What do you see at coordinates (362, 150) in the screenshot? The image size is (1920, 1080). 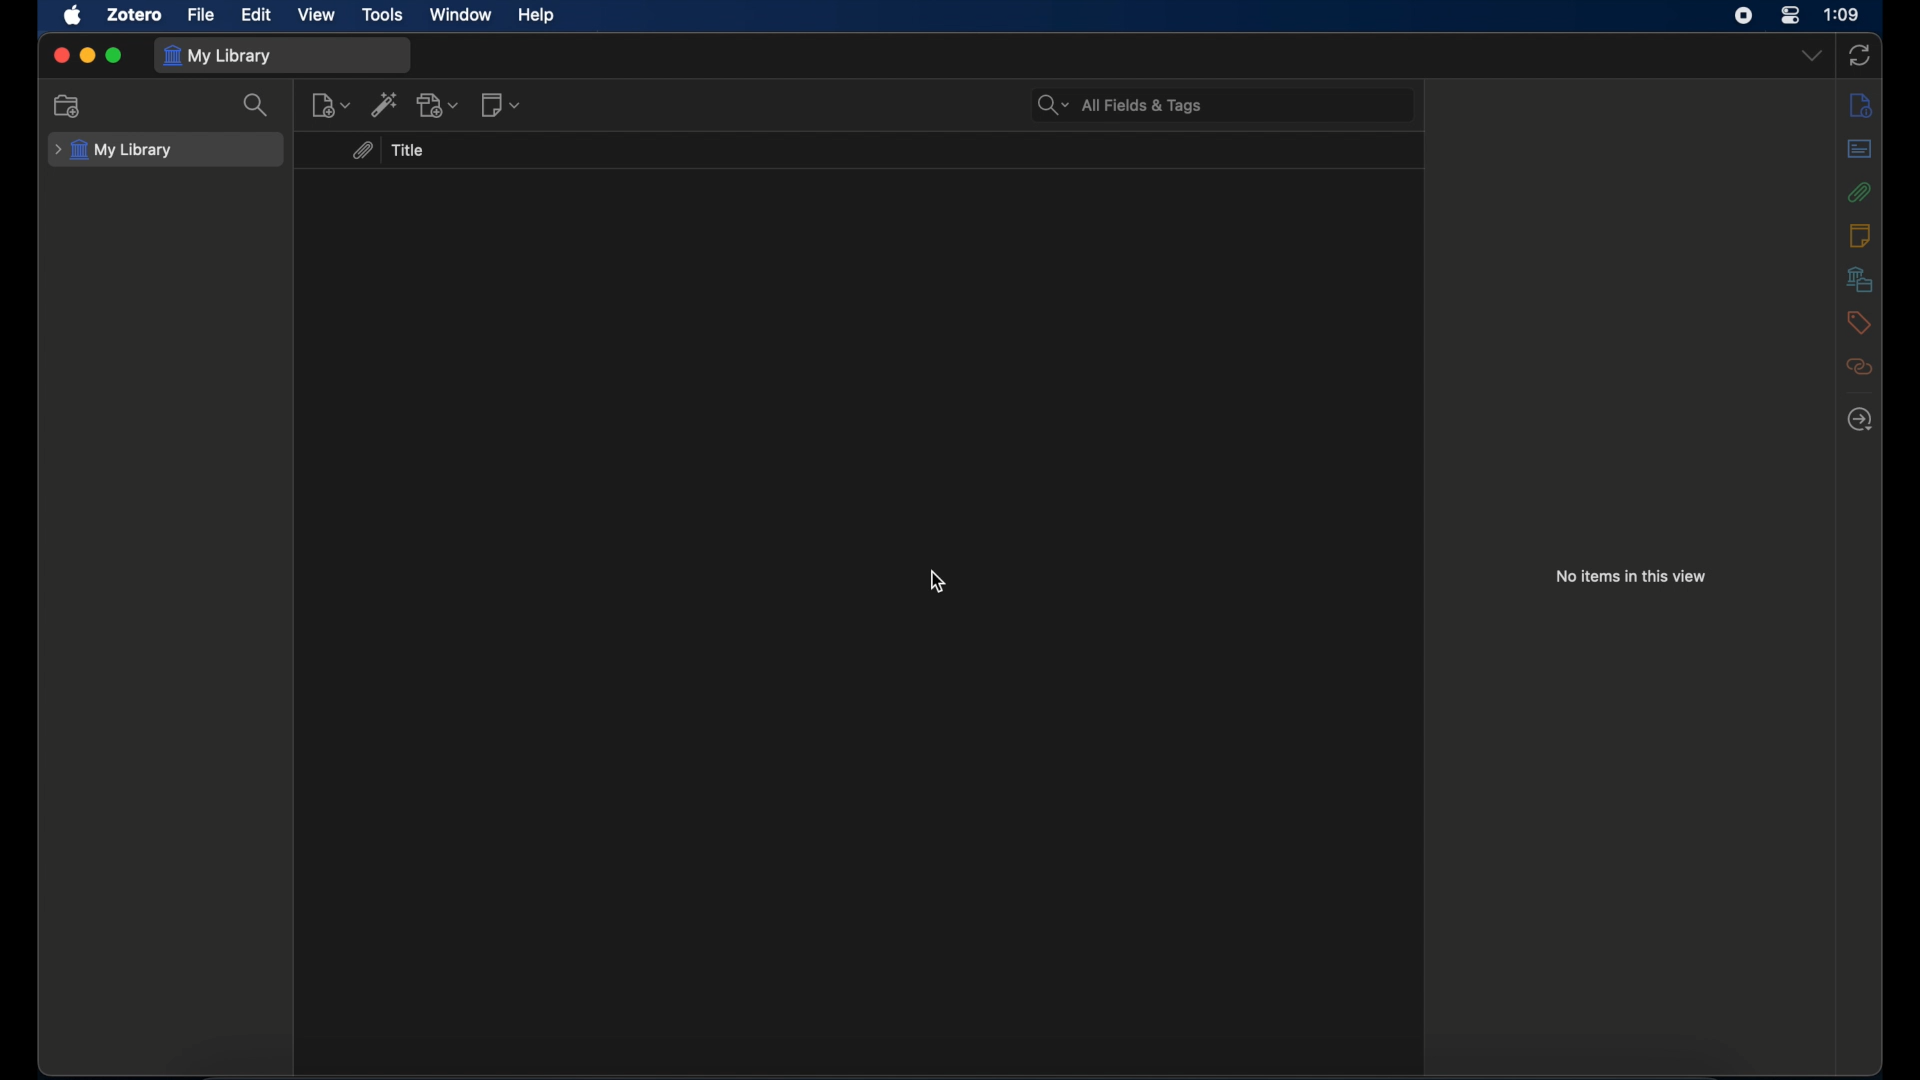 I see `attachments` at bounding box center [362, 150].